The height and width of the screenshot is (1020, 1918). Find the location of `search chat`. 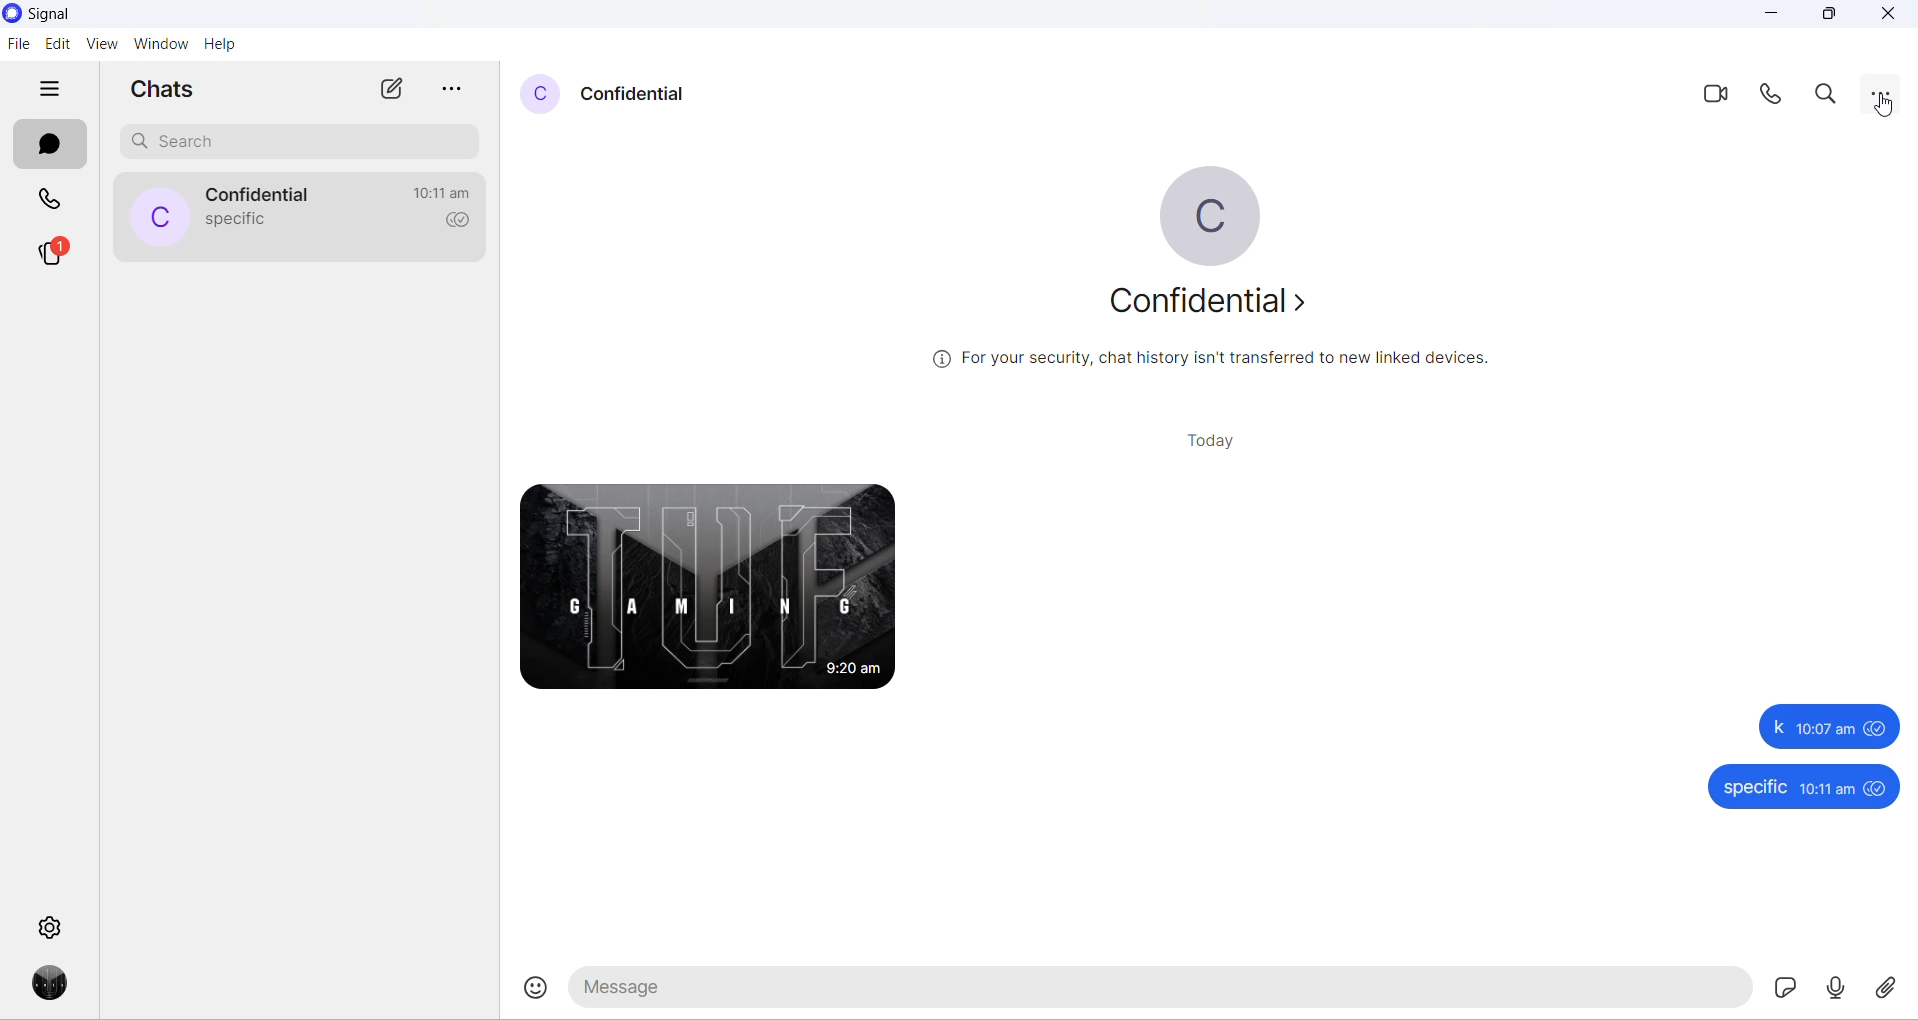

search chat is located at coordinates (305, 143).